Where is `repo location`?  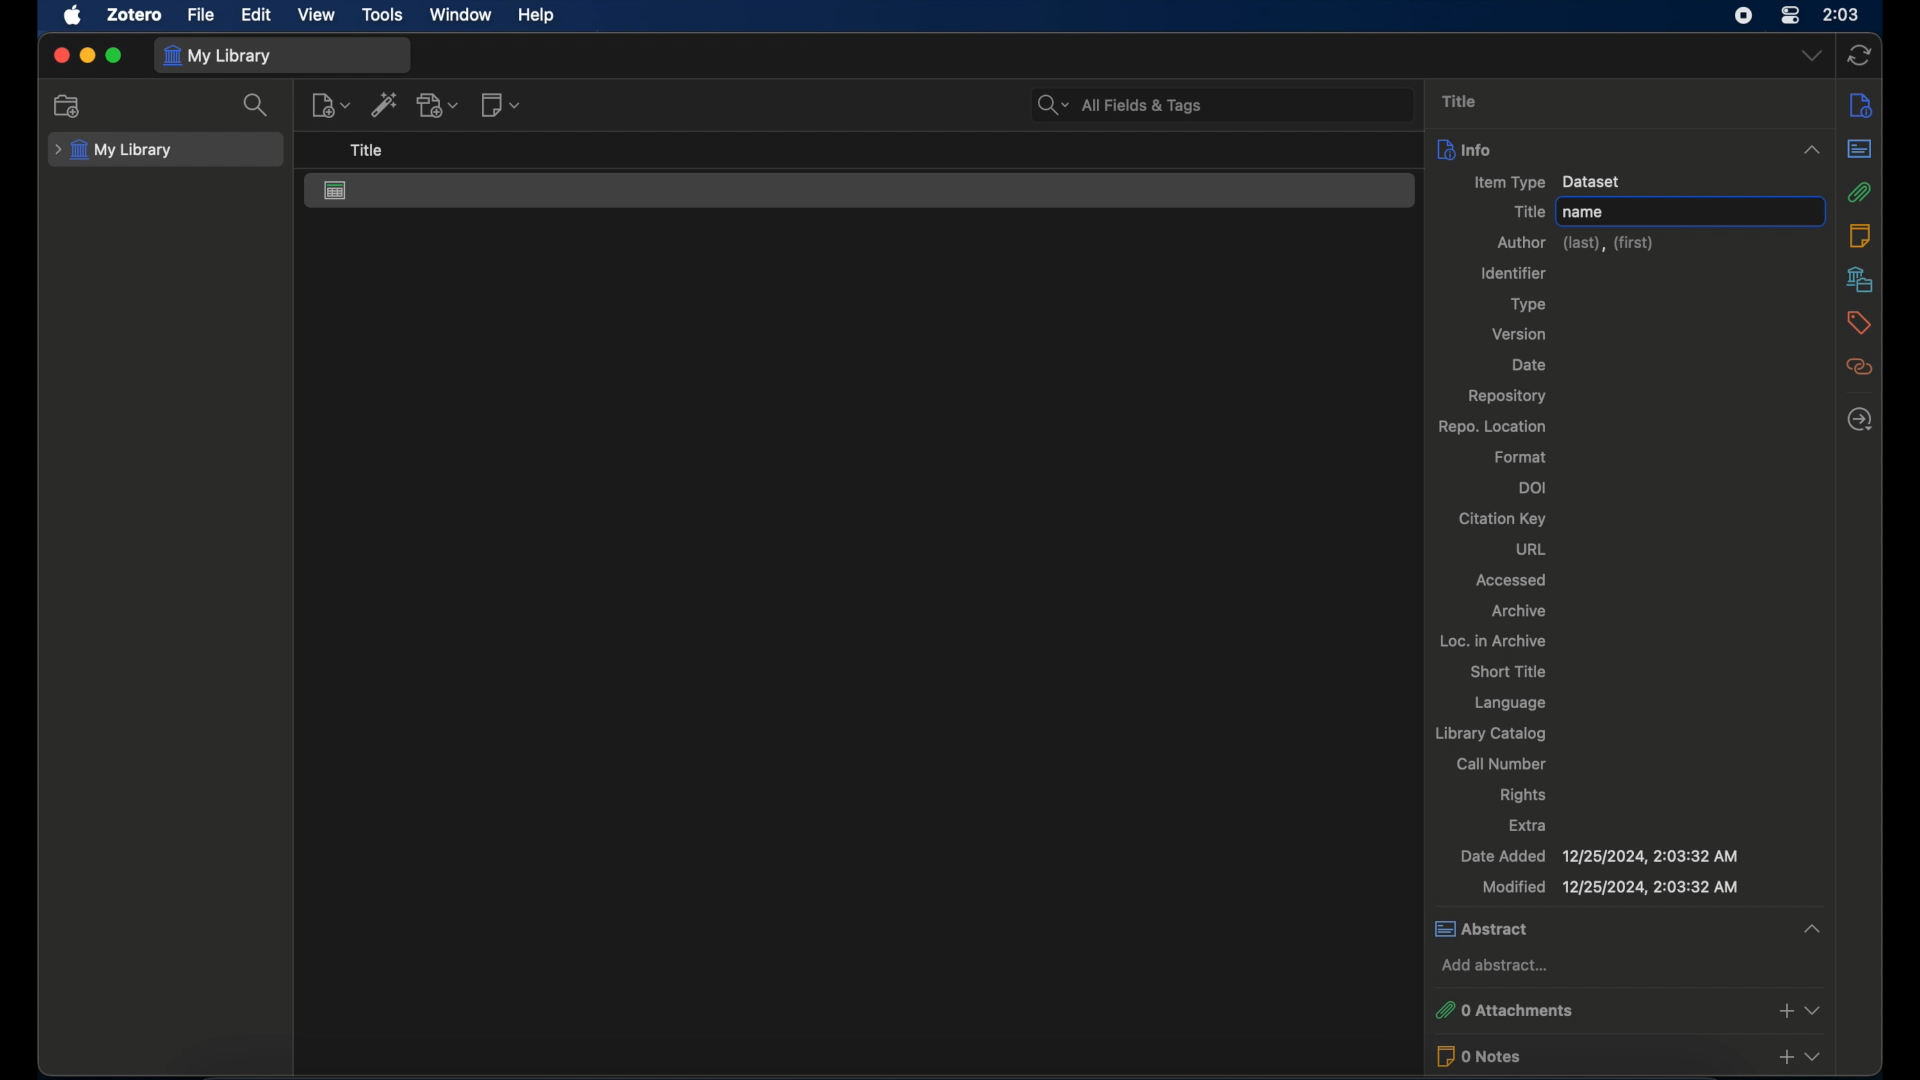
repo location is located at coordinates (1494, 426).